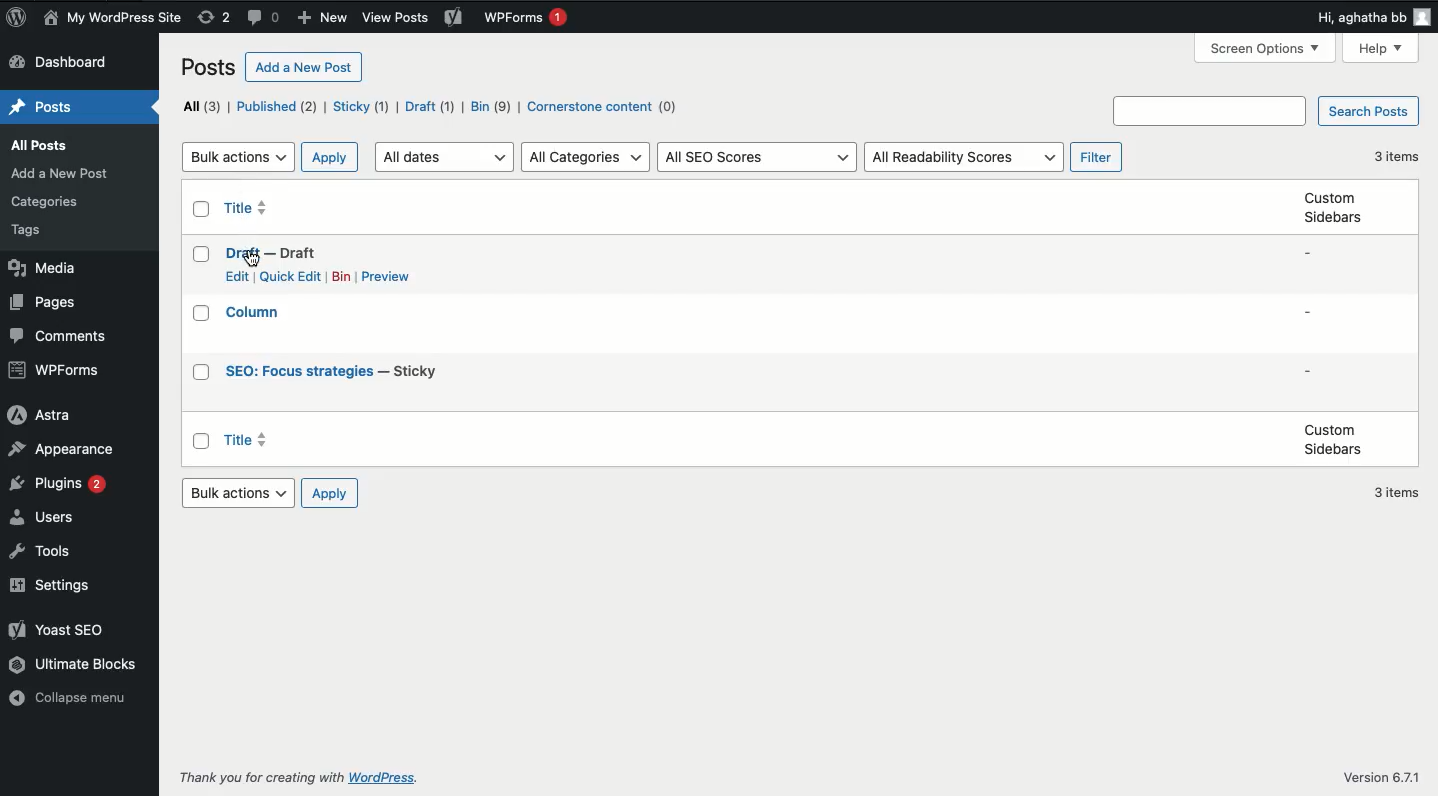  What do you see at coordinates (57, 147) in the screenshot?
I see `Posts` at bounding box center [57, 147].